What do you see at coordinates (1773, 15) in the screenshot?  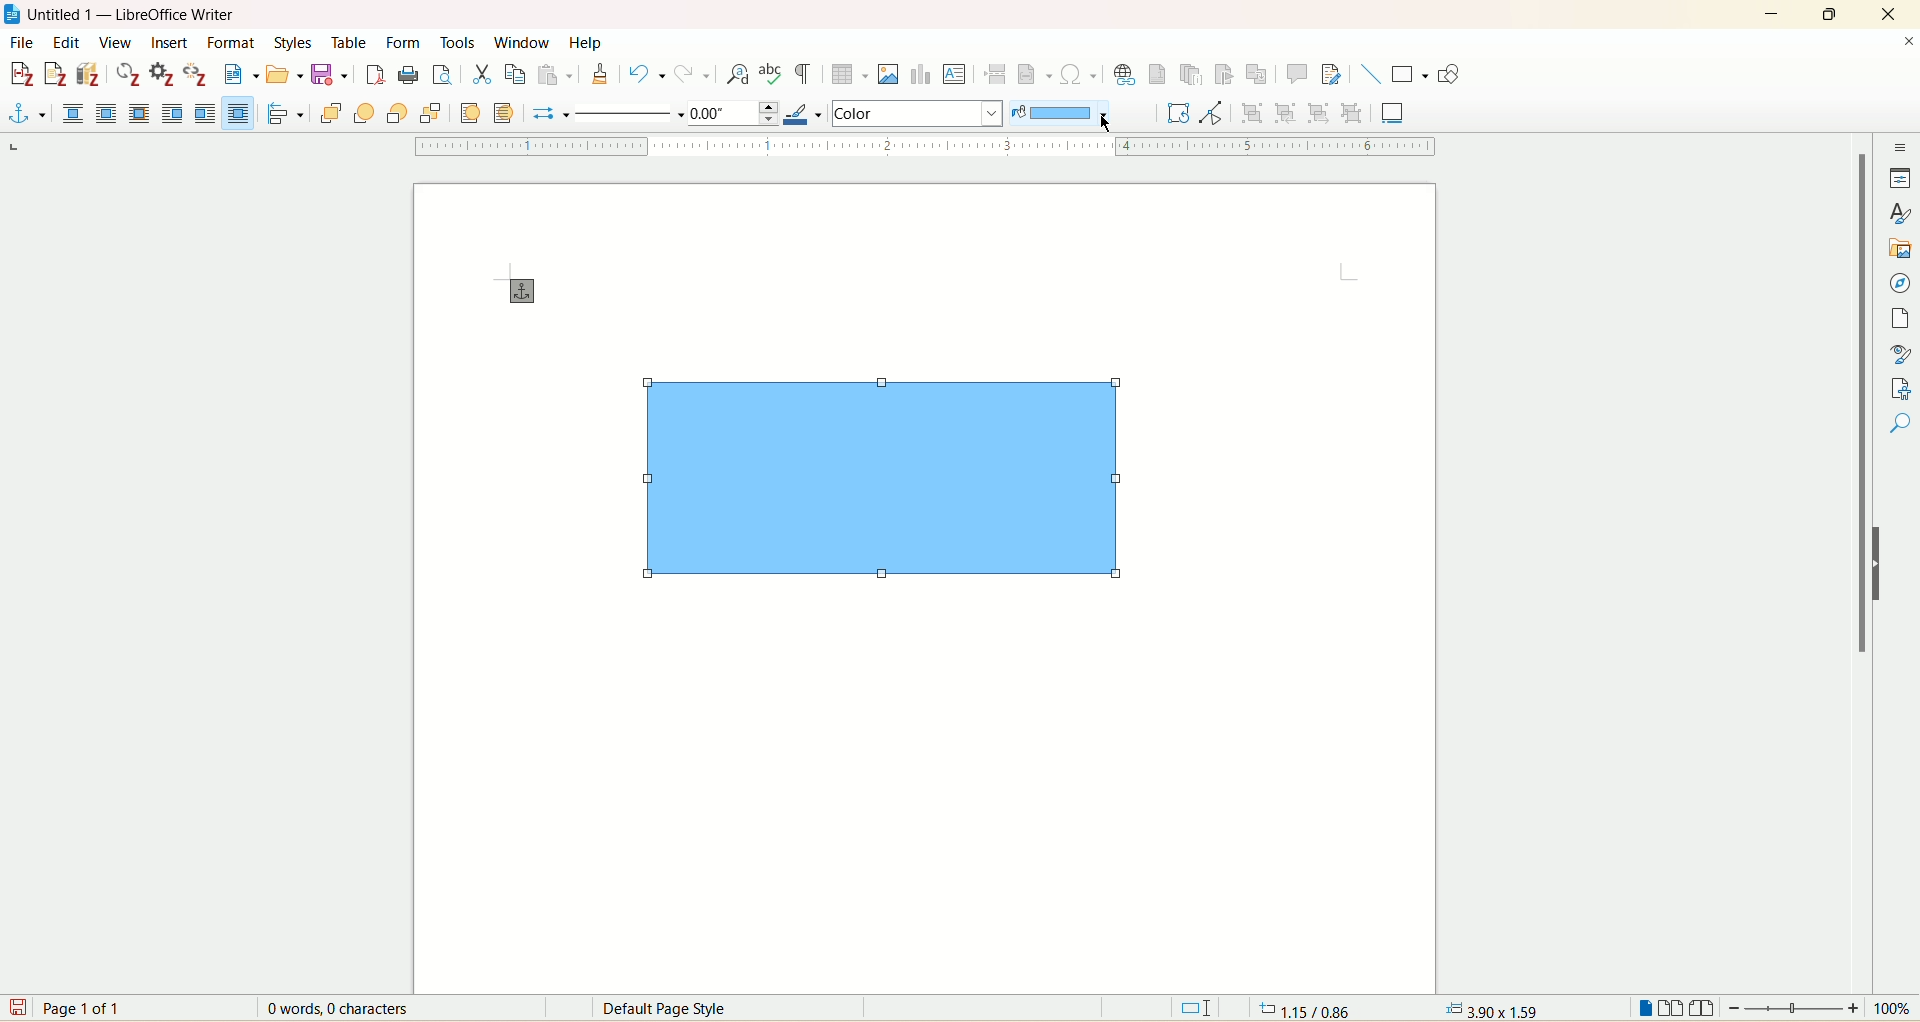 I see `minimize` at bounding box center [1773, 15].